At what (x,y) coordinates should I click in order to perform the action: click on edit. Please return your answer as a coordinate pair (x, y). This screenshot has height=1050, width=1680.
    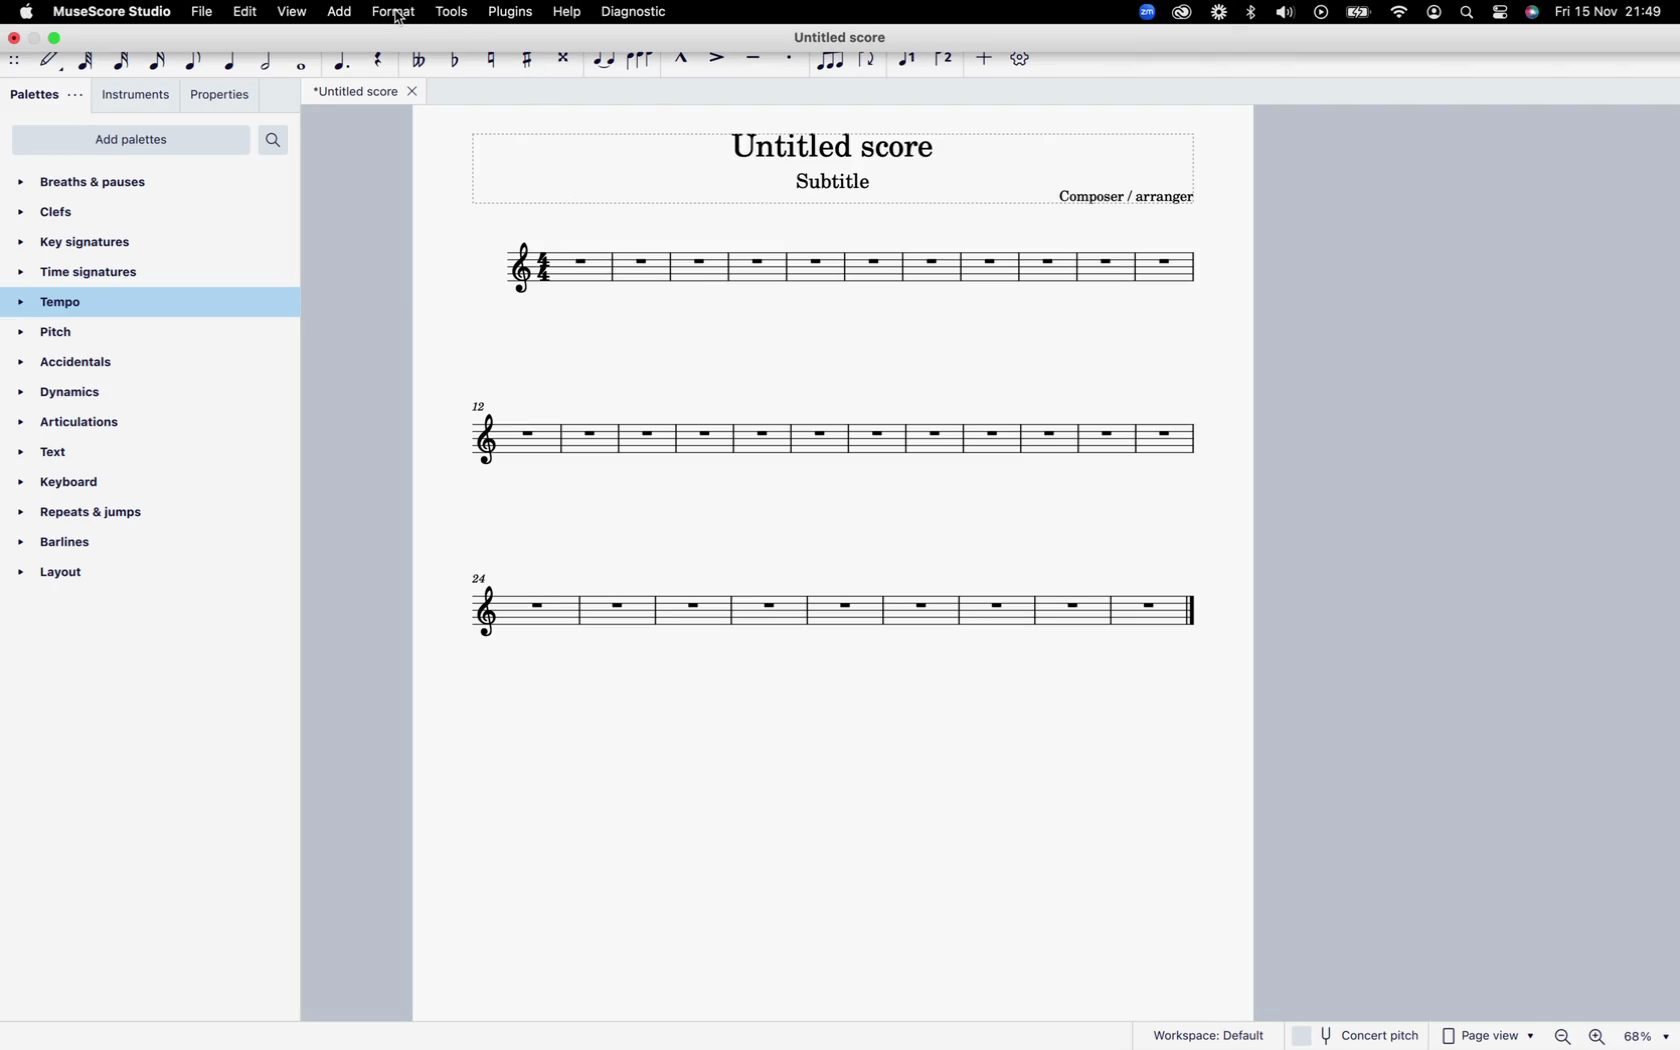
    Looking at the image, I should click on (249, 10).